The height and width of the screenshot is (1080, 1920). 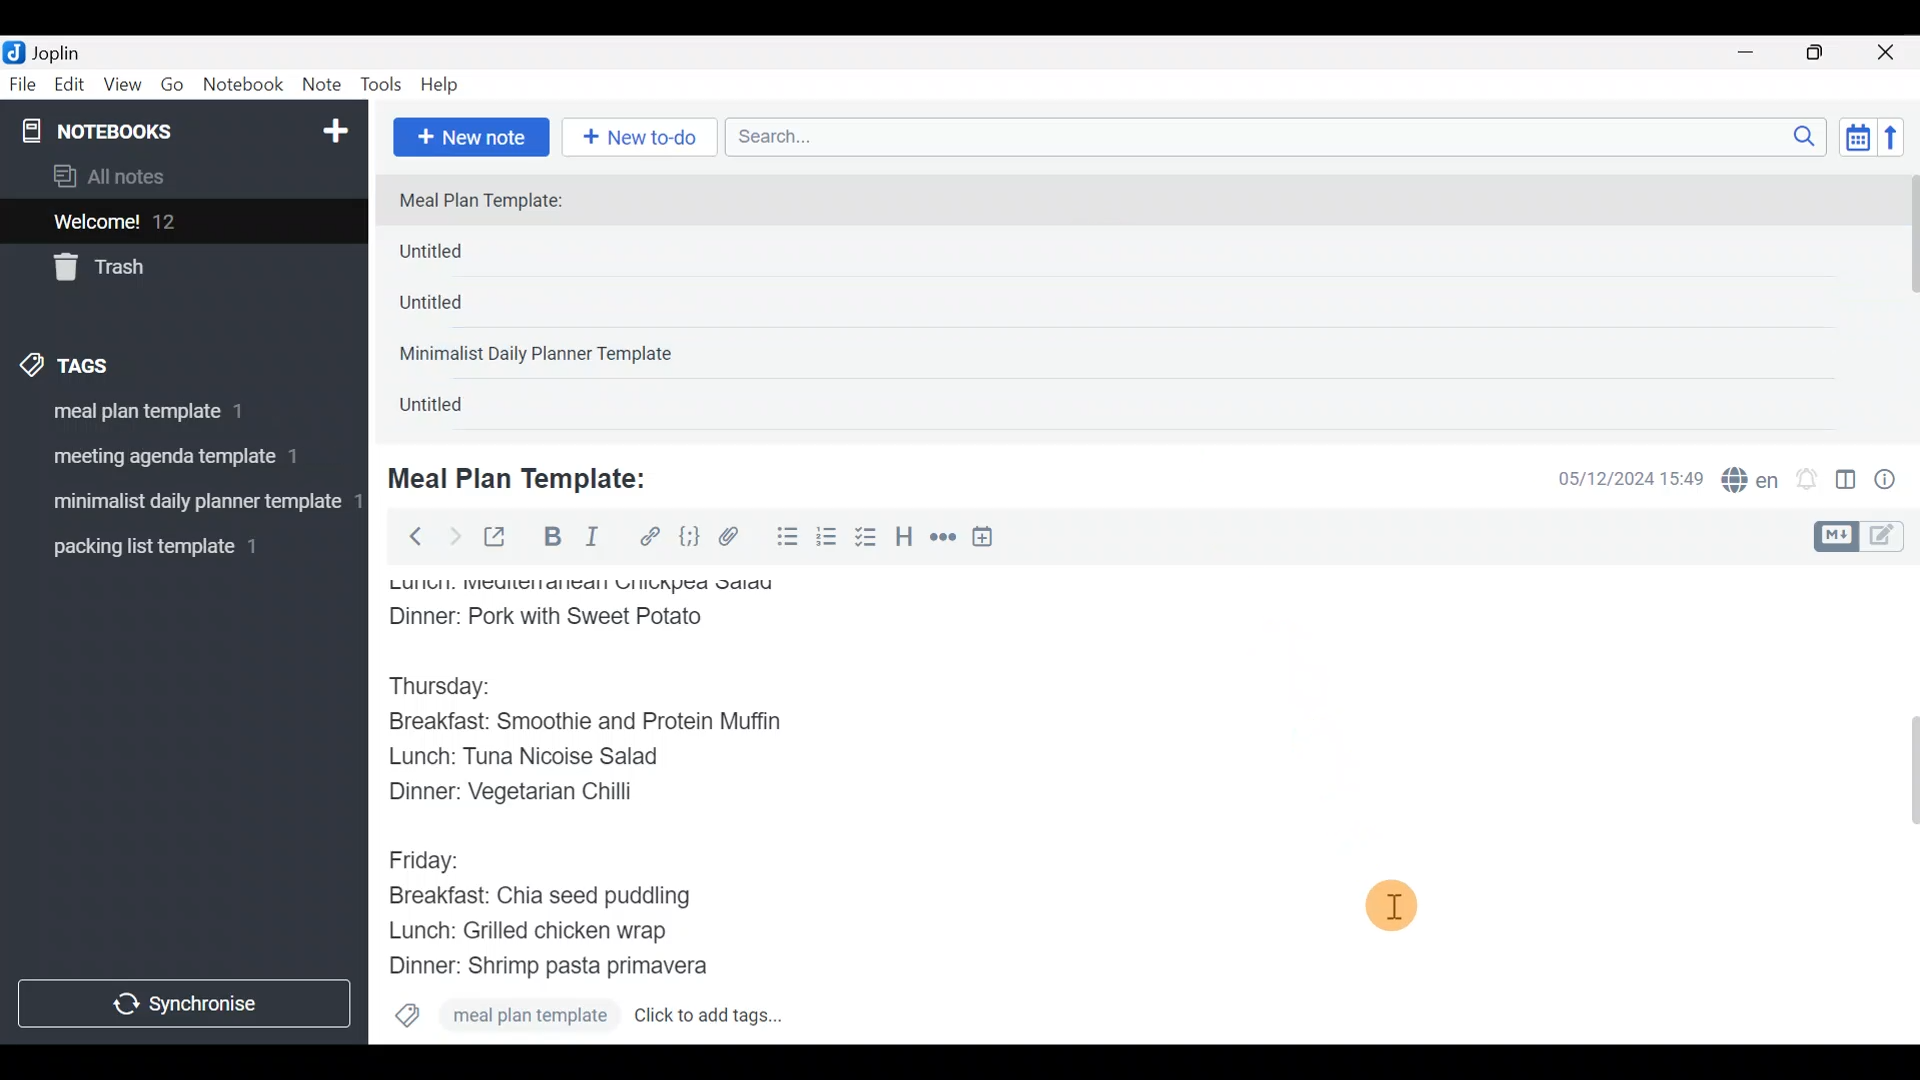 What do you see at coordinates (69, 50) in the screenshot?
I see `Joplin` at bounding box center [69, 50].